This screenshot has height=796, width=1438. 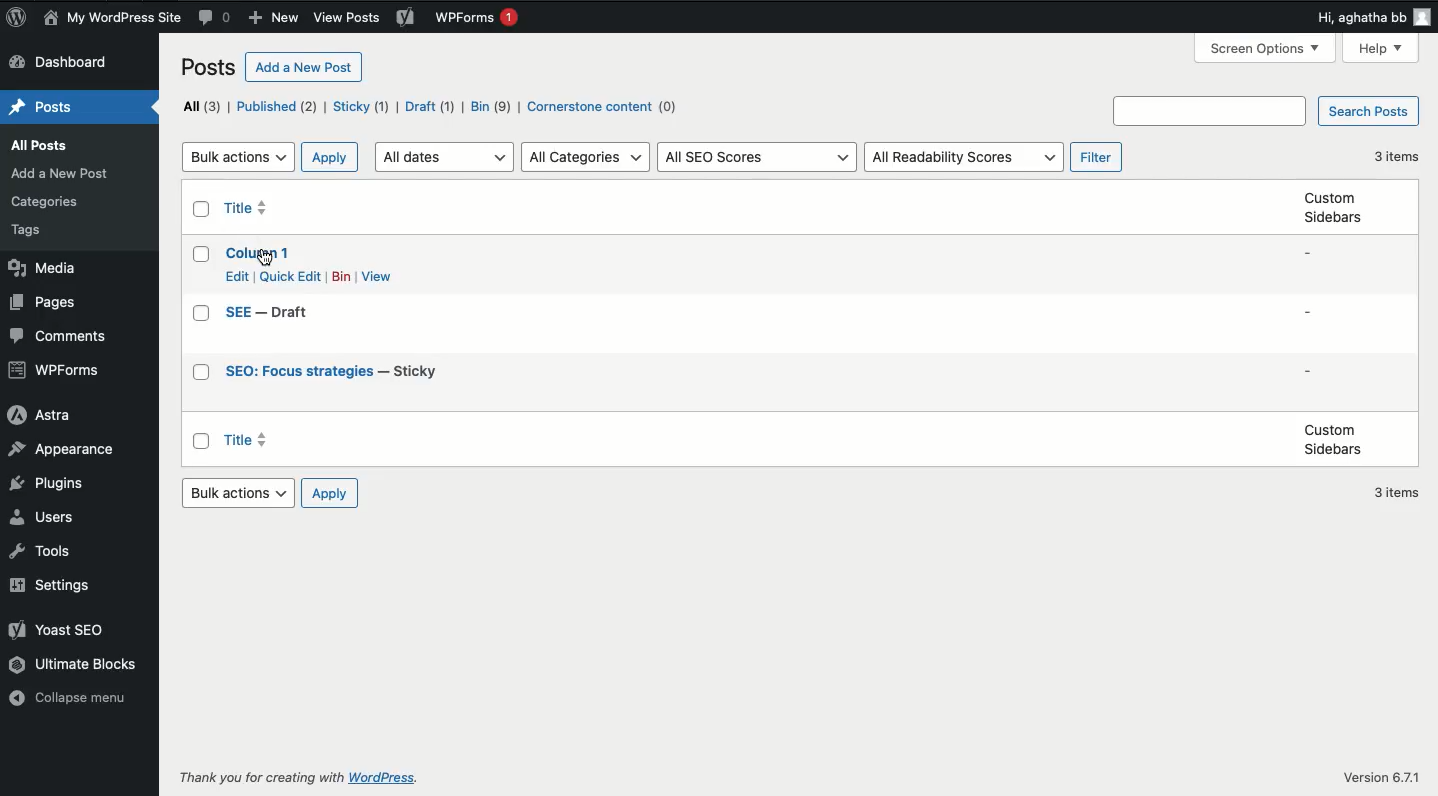 What do you see at coordinates (202, 255) in the screenshot?
I see `Checkbox` at bounding box center [202, 255].